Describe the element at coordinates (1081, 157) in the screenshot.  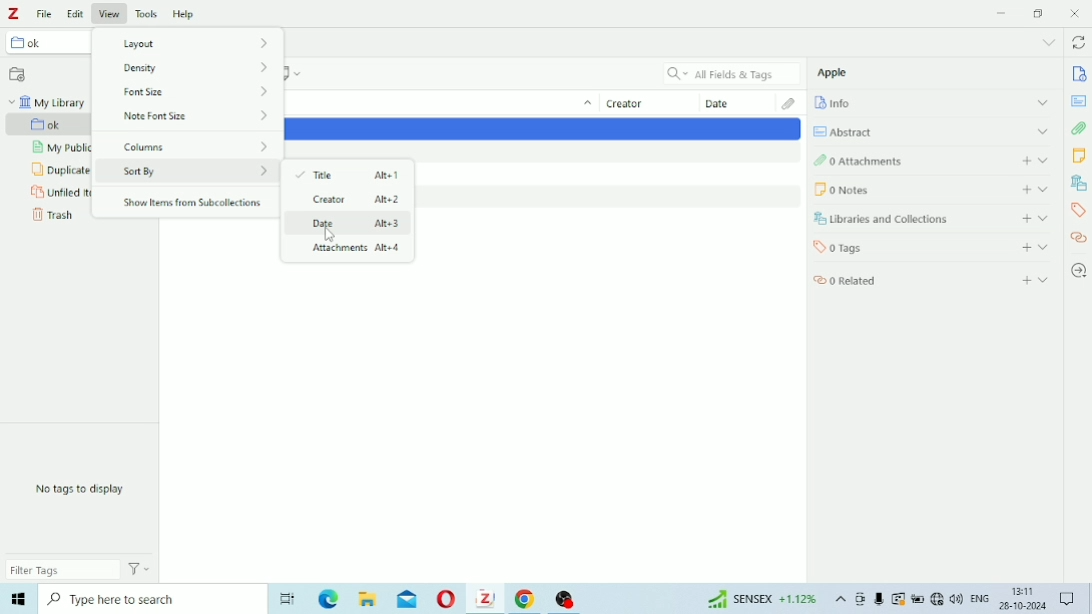
I see `Notes` at that location.